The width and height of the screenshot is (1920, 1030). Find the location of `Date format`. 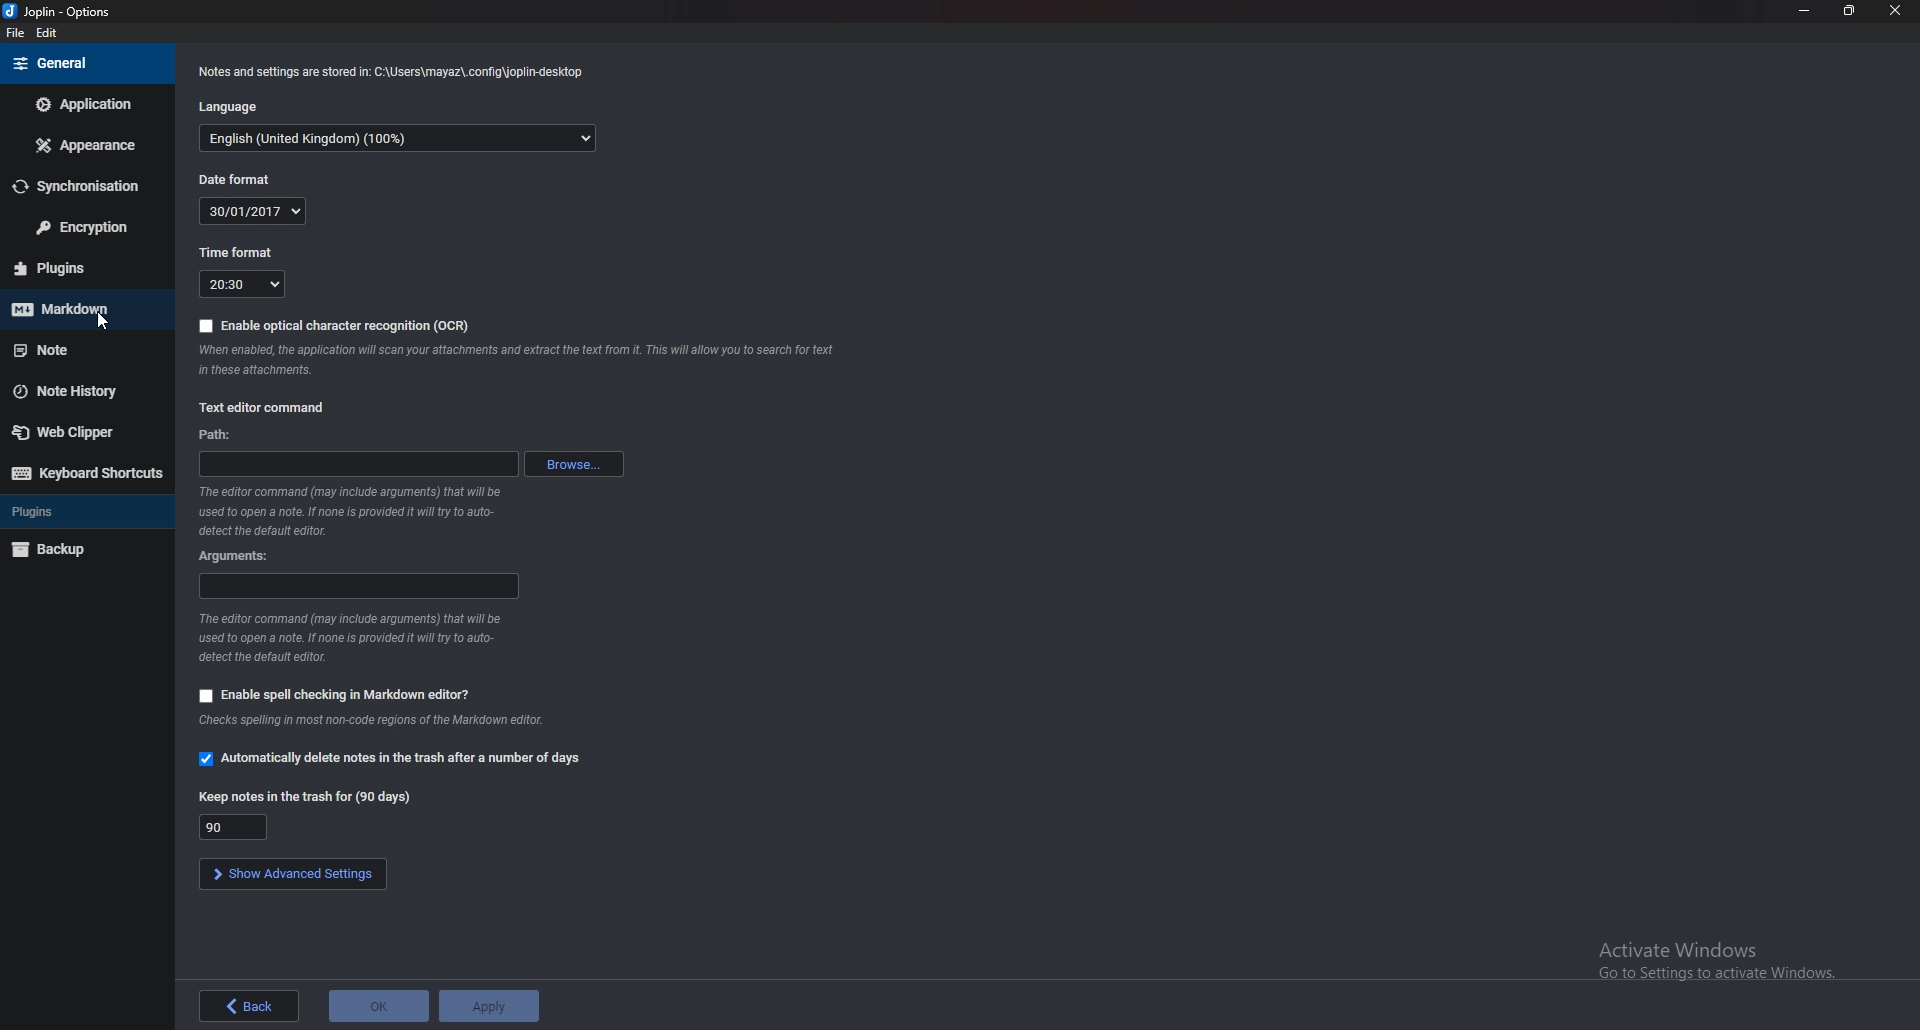

Date format is located at coordinates (239, 180).